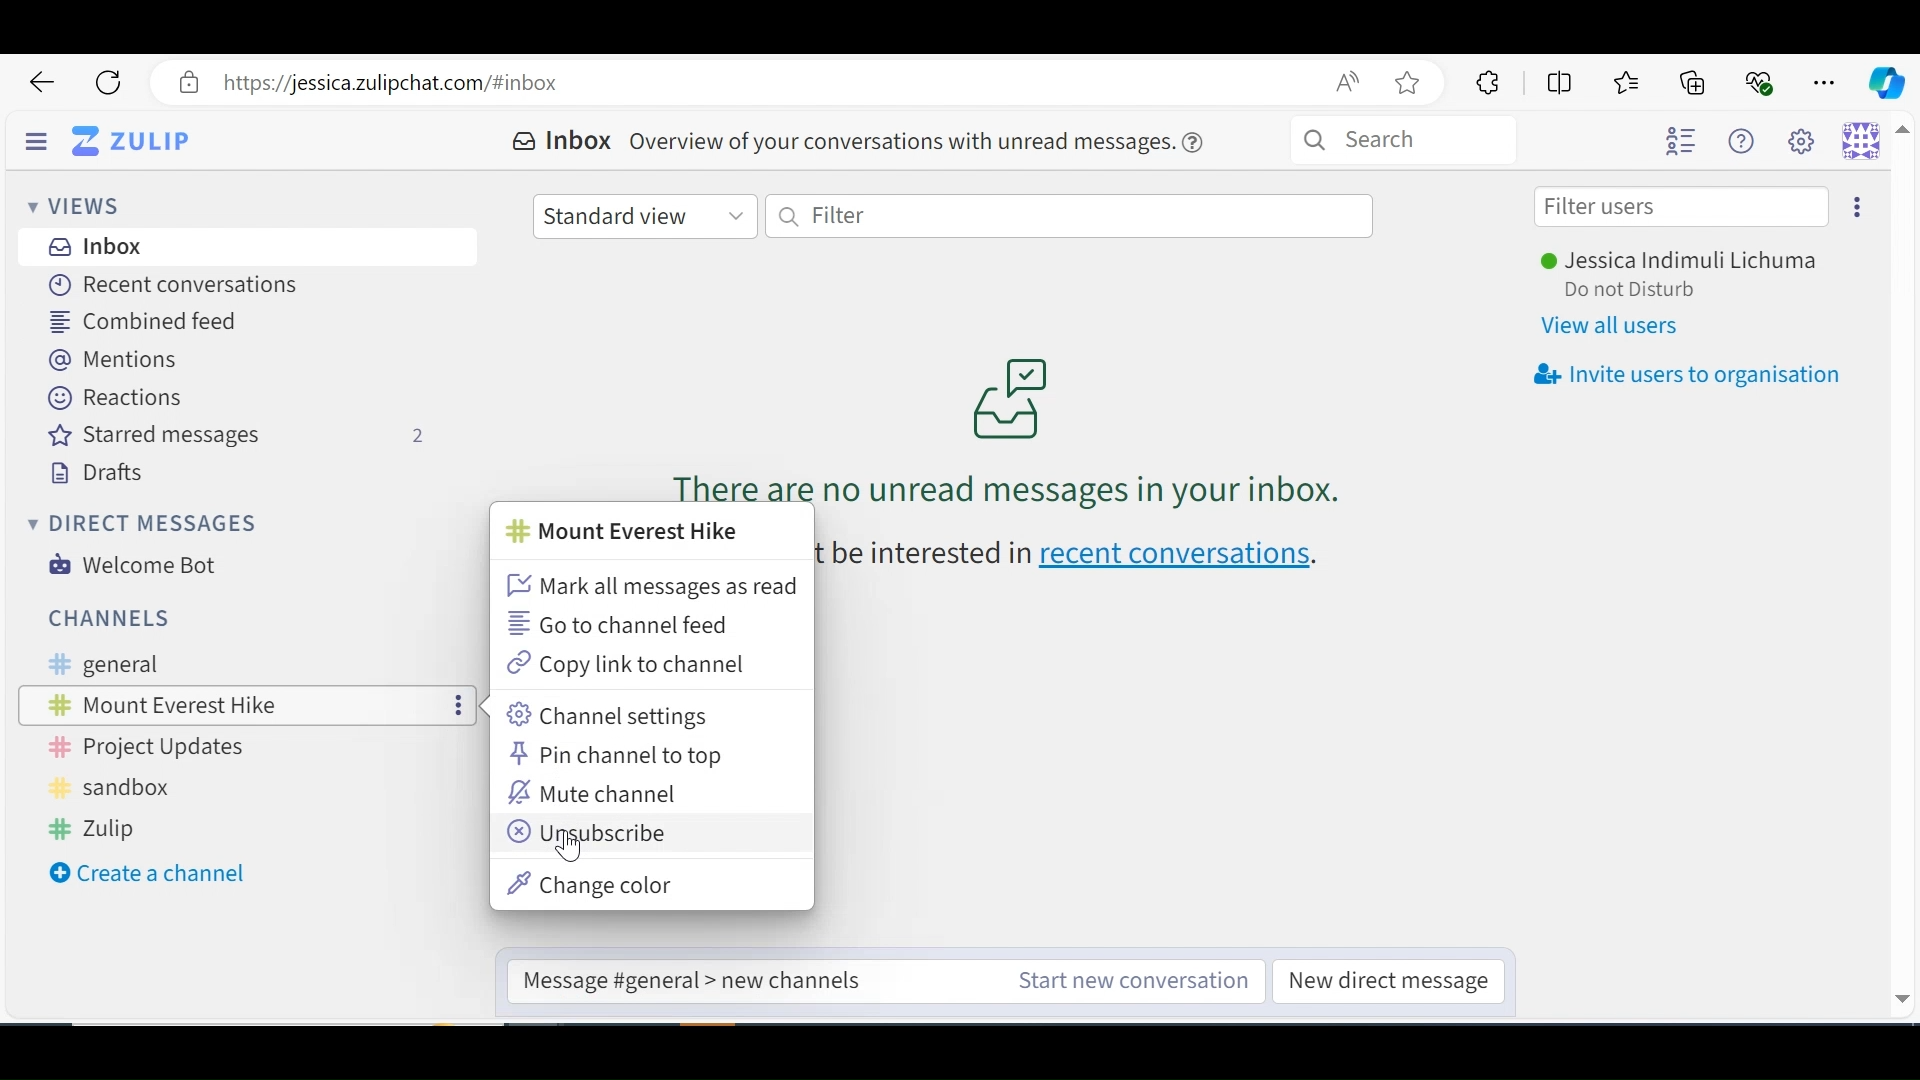  Describe the element at coordinates (1761, 80) in the screenshot. I see `Browser essentials` at that location.